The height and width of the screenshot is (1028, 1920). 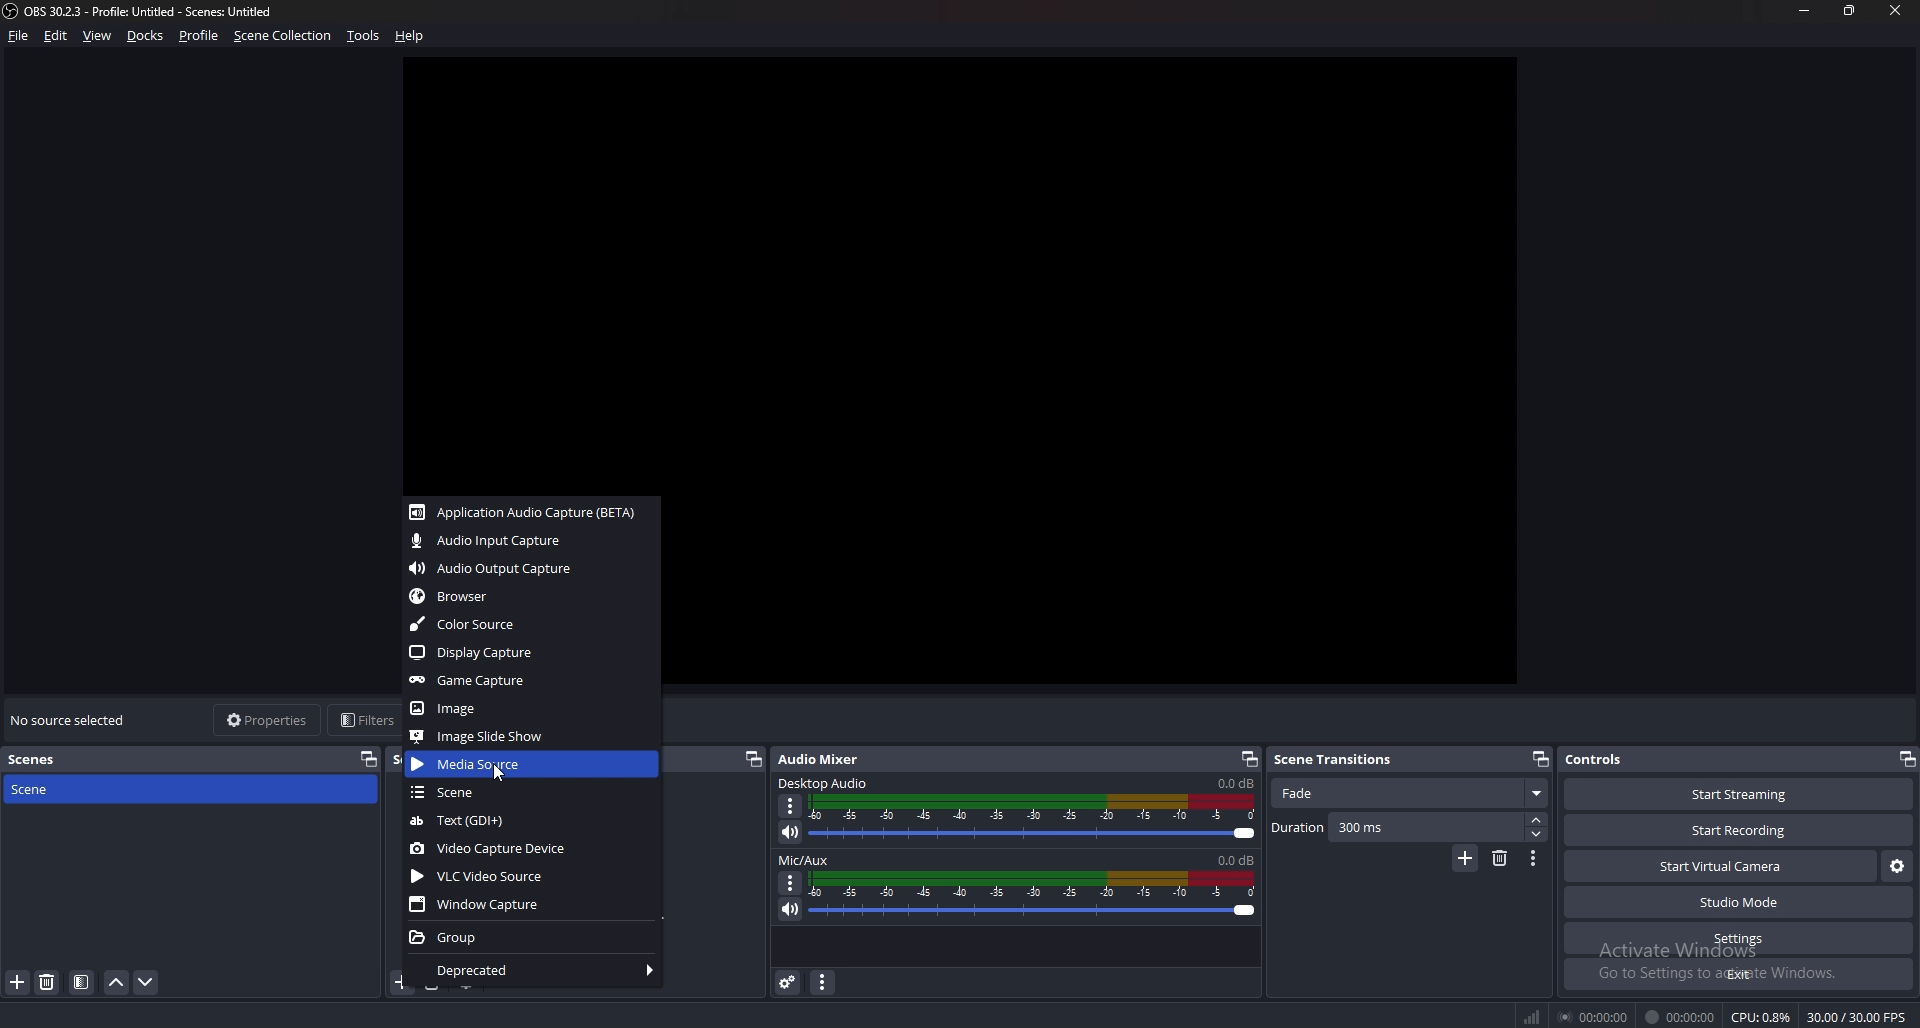 What do you see at coordinates (22, 36) in the screenshot?
I see `File` at bounding box center [22, 36].